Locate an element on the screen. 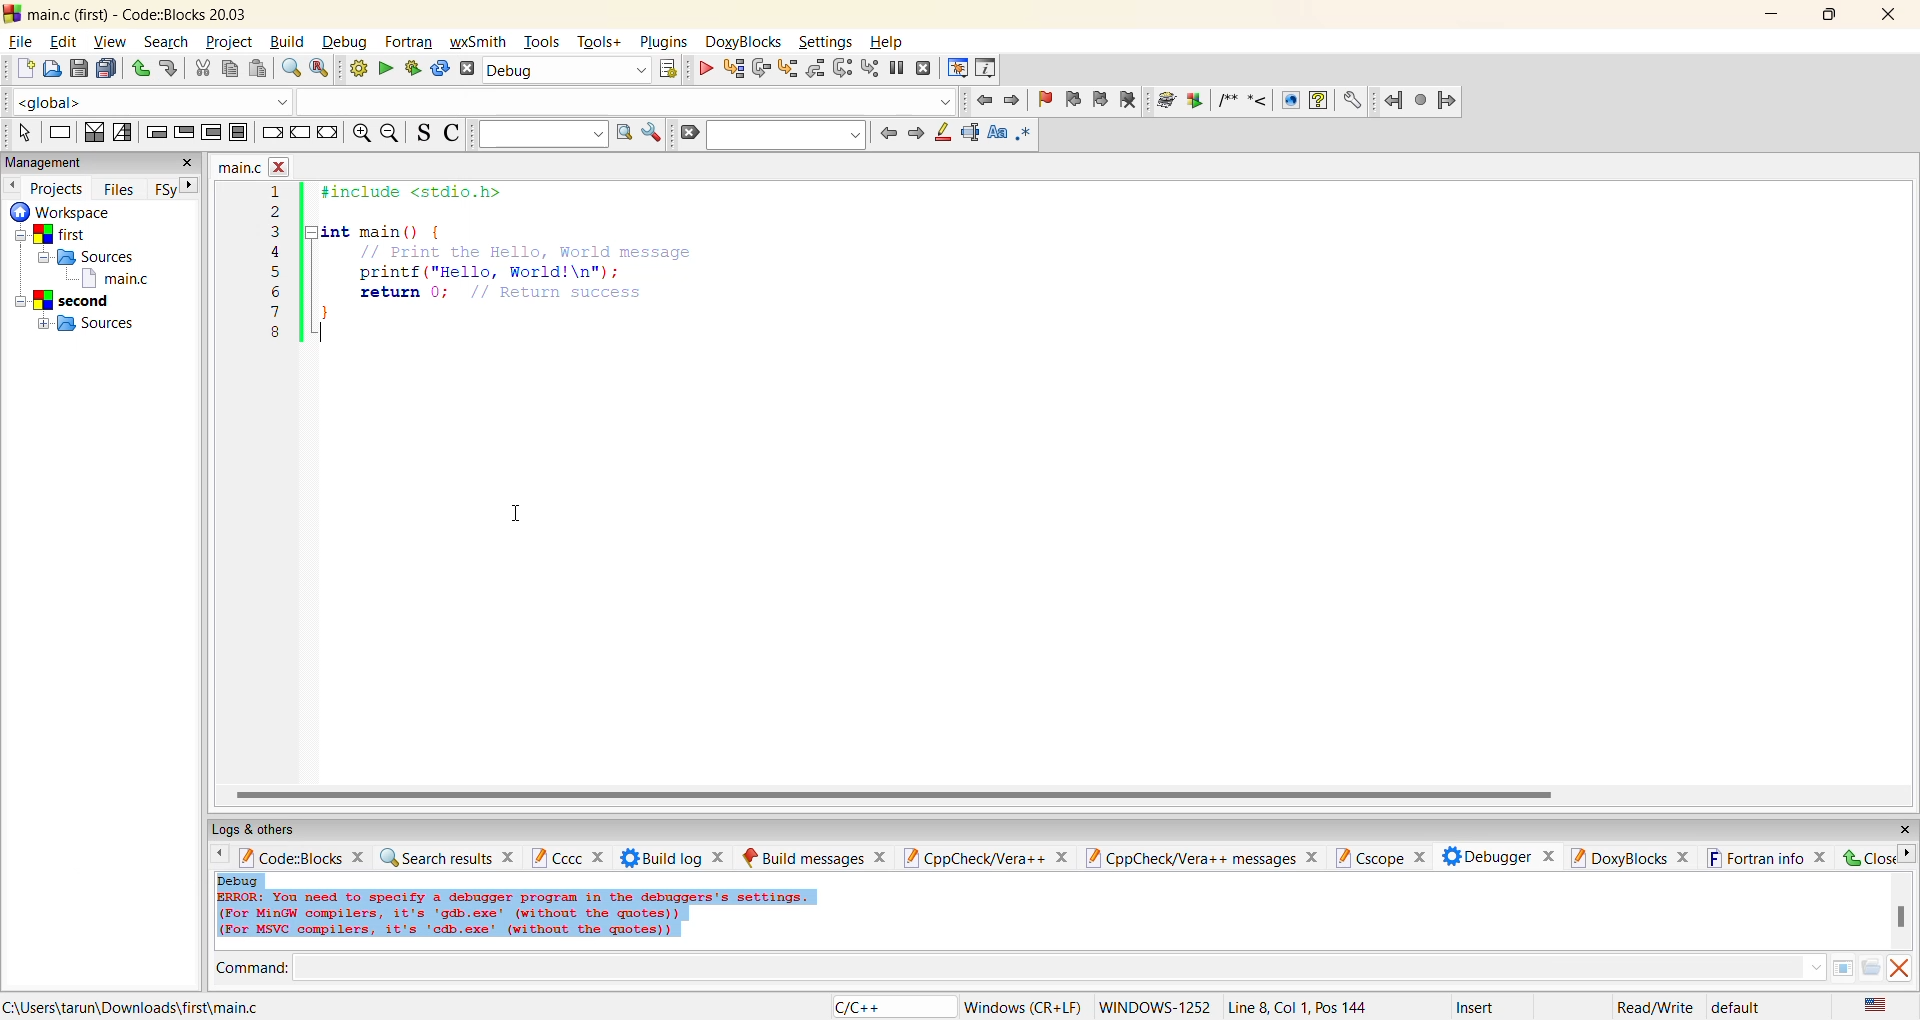 This screenshot has height=1020, width=1920. tools+ is located at coordinates (600, 43).